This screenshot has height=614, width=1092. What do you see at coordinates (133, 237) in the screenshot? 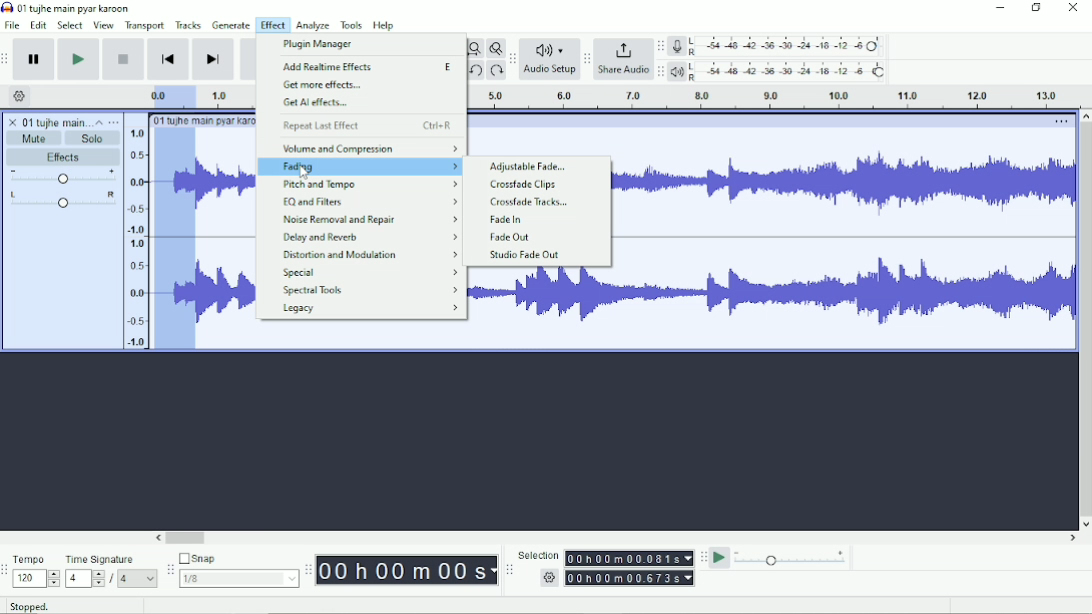
I see `Vertical meter` at bounding box center [133, 237].